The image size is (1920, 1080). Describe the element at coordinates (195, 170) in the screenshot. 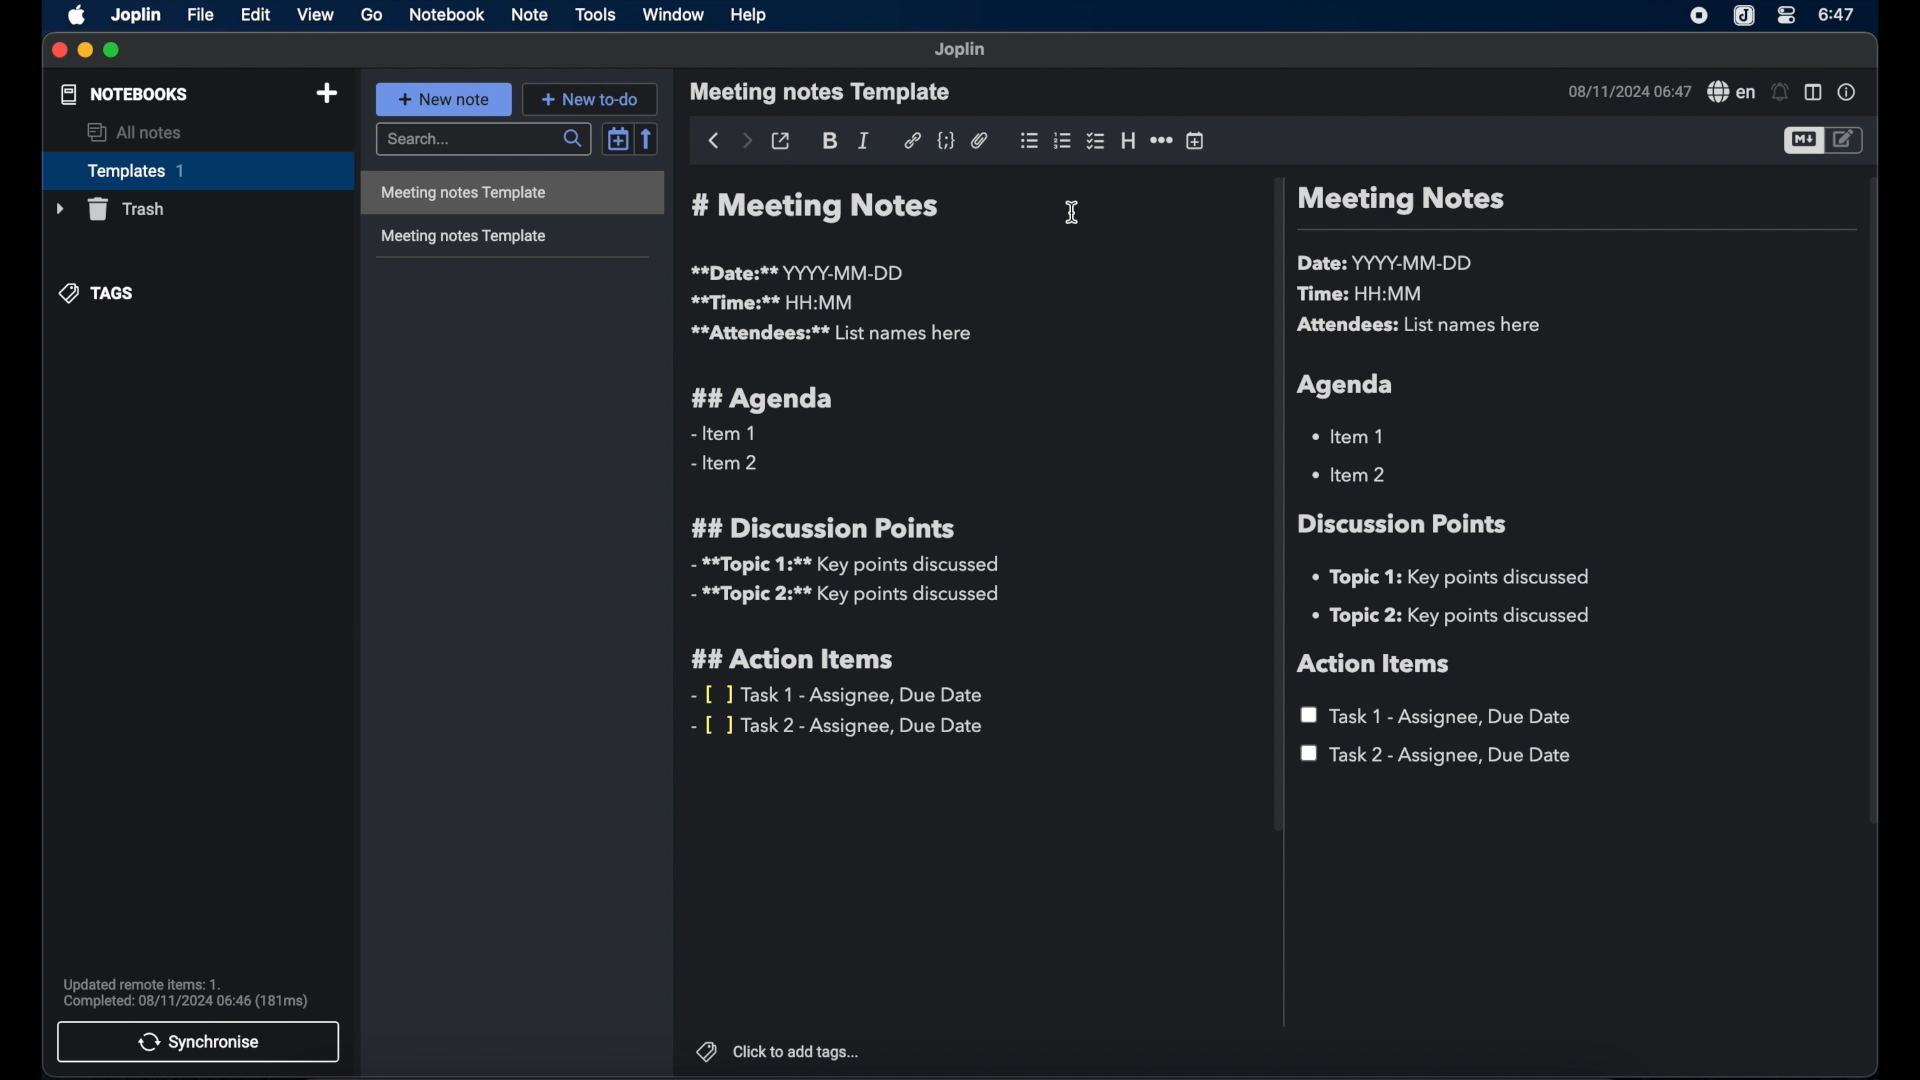

I see `templates 1` at that location.